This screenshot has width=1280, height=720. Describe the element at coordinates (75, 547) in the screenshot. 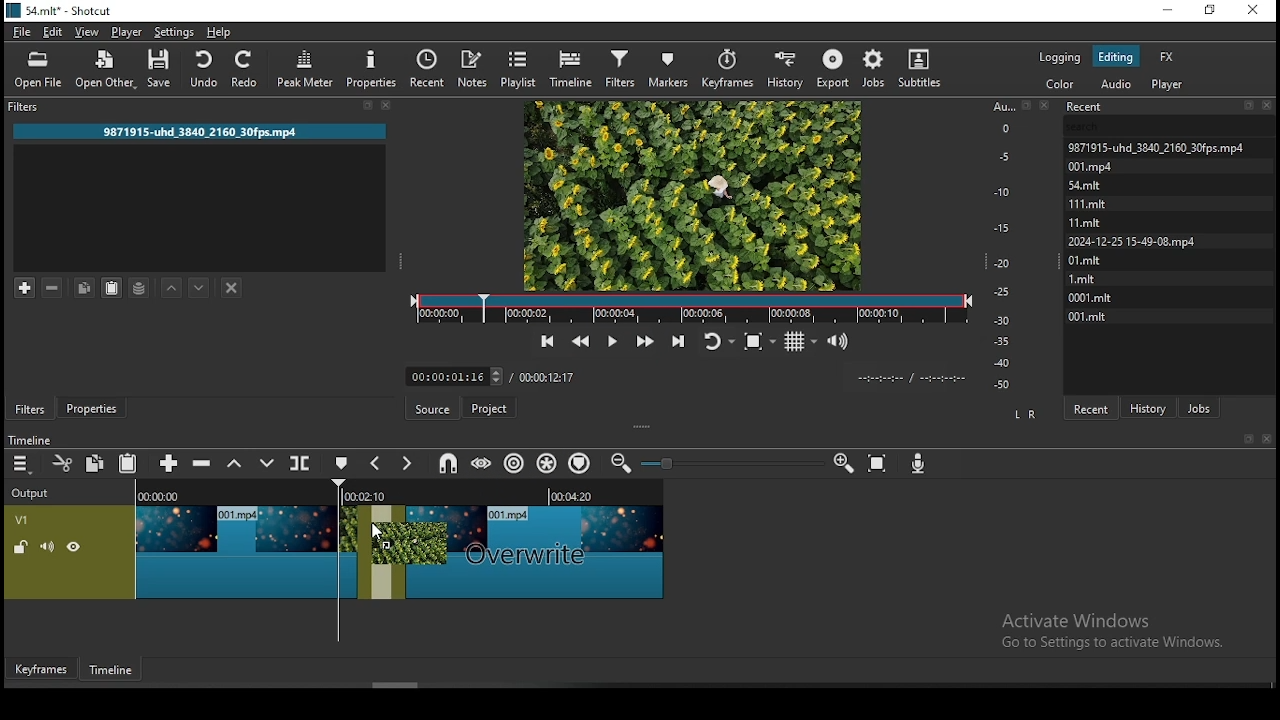

I see `(un)hide` at that location.